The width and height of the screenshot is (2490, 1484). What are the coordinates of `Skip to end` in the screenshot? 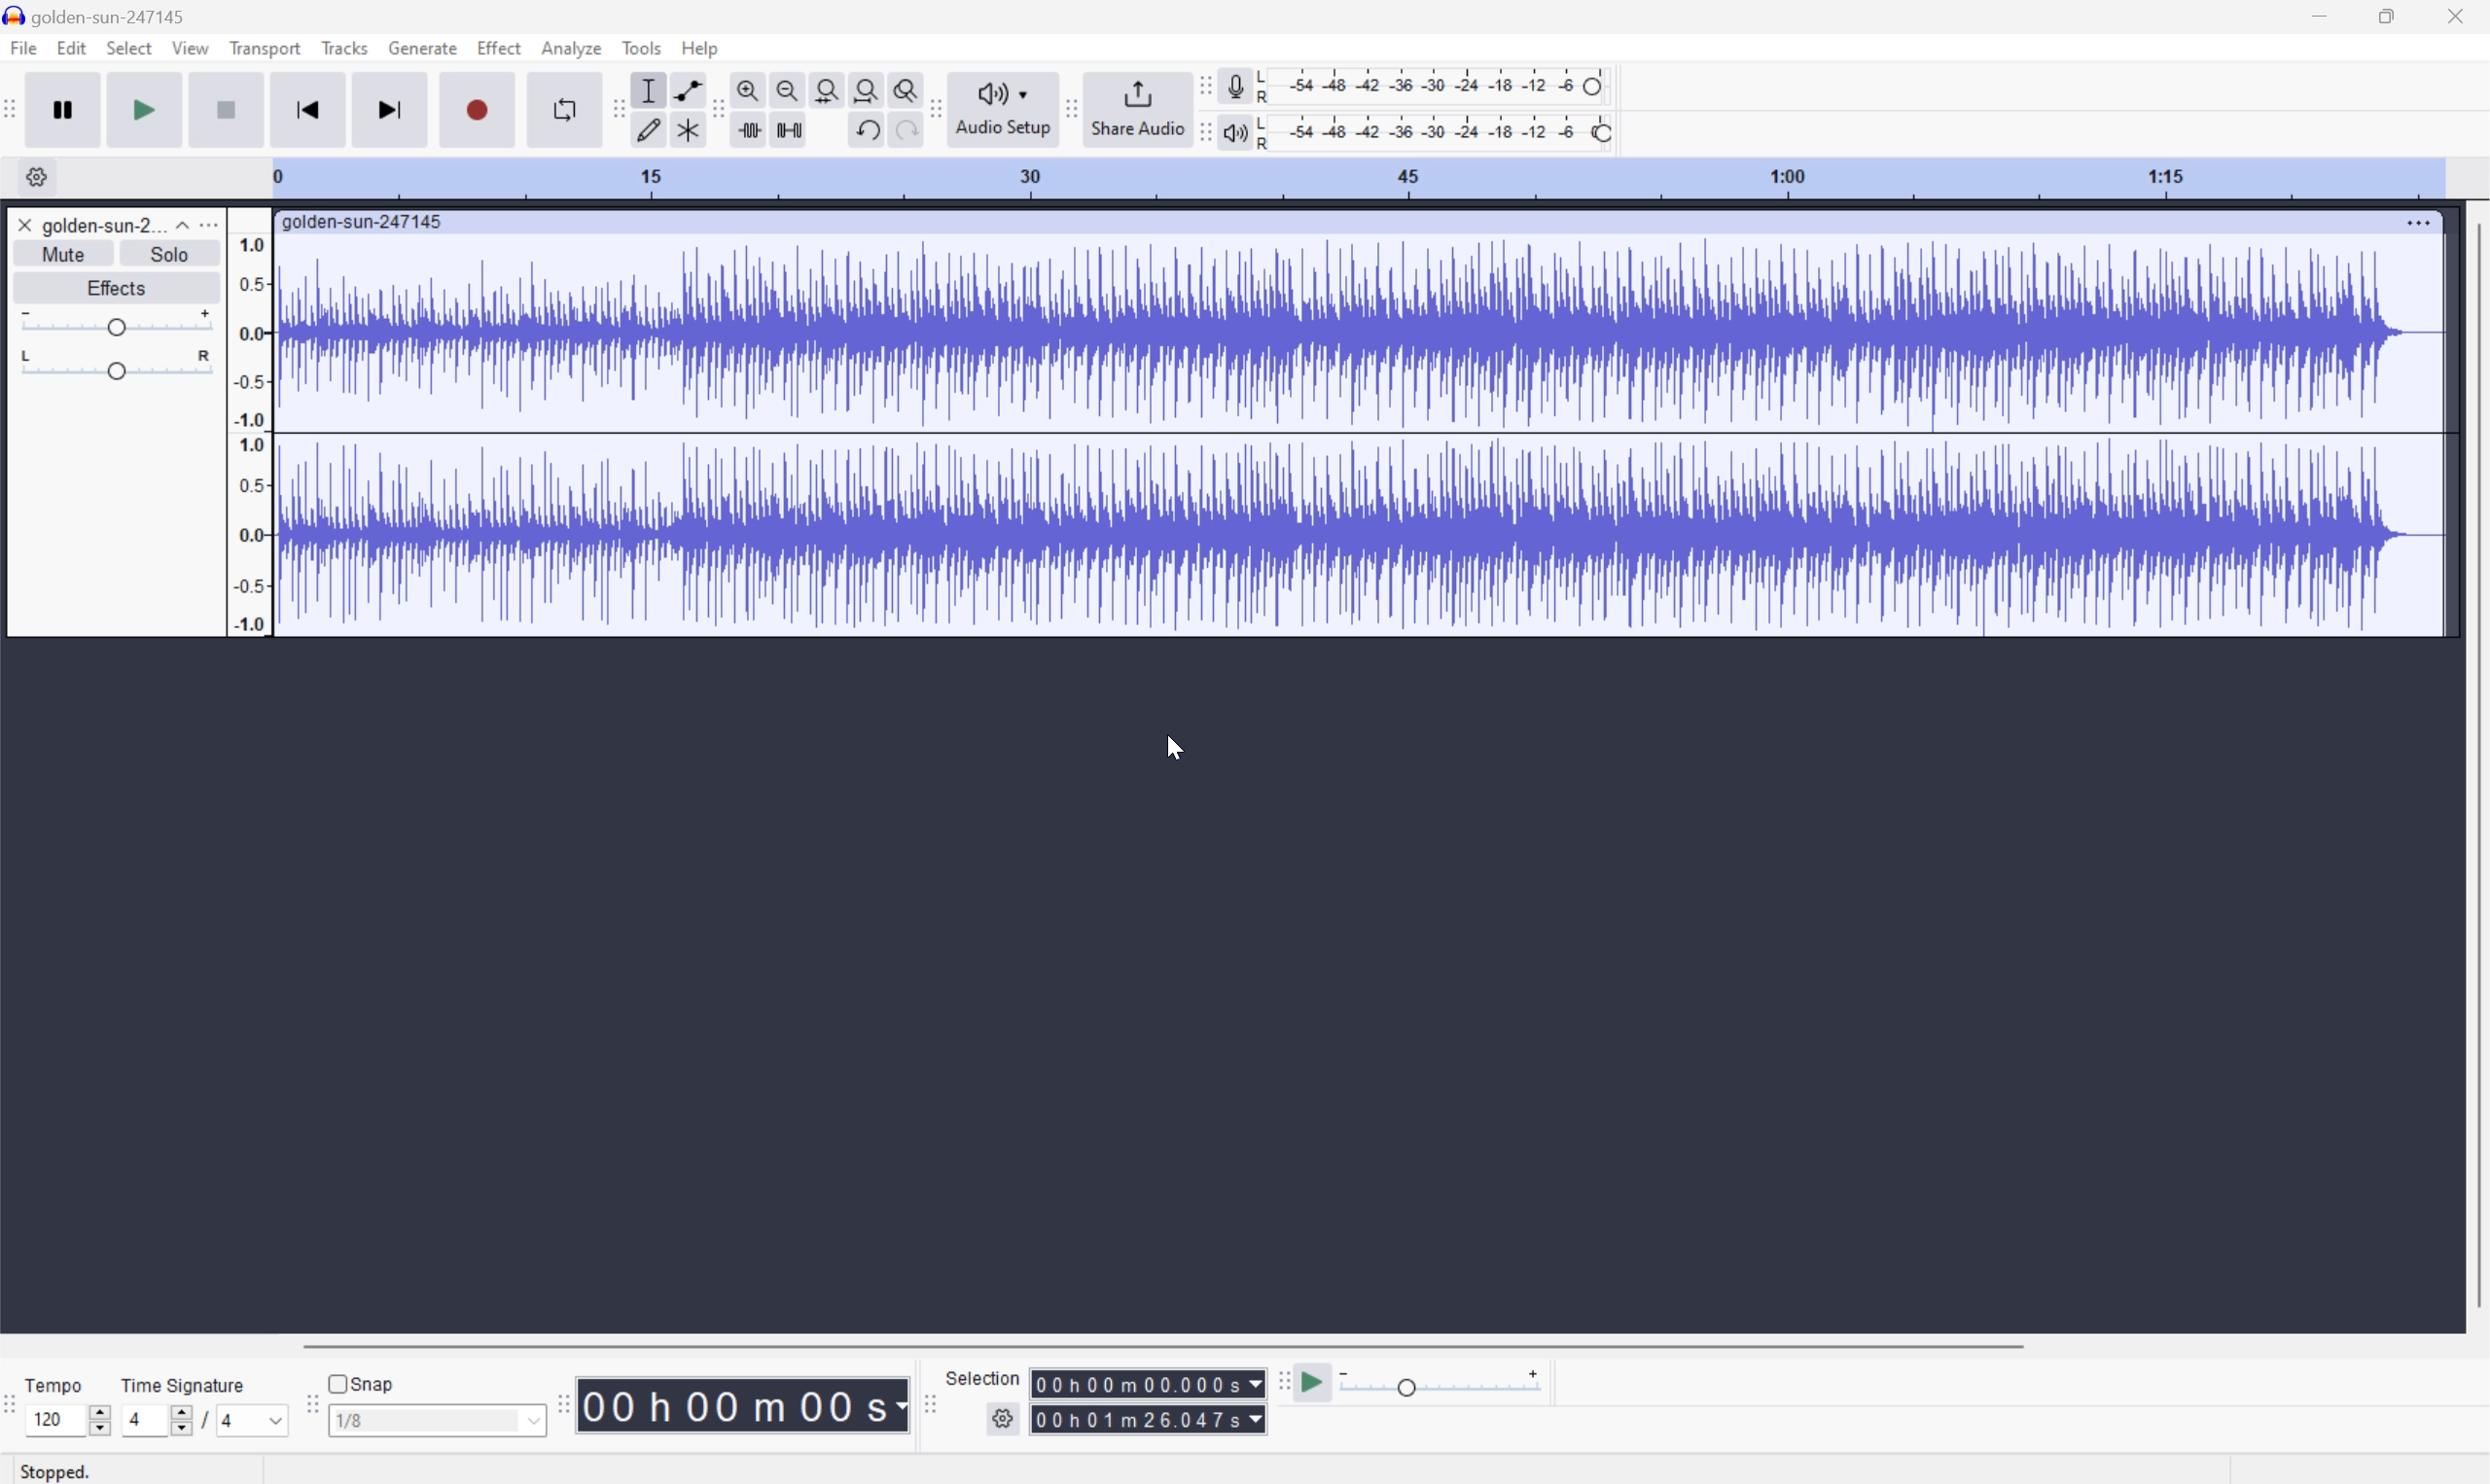 It's located at (389, 111).